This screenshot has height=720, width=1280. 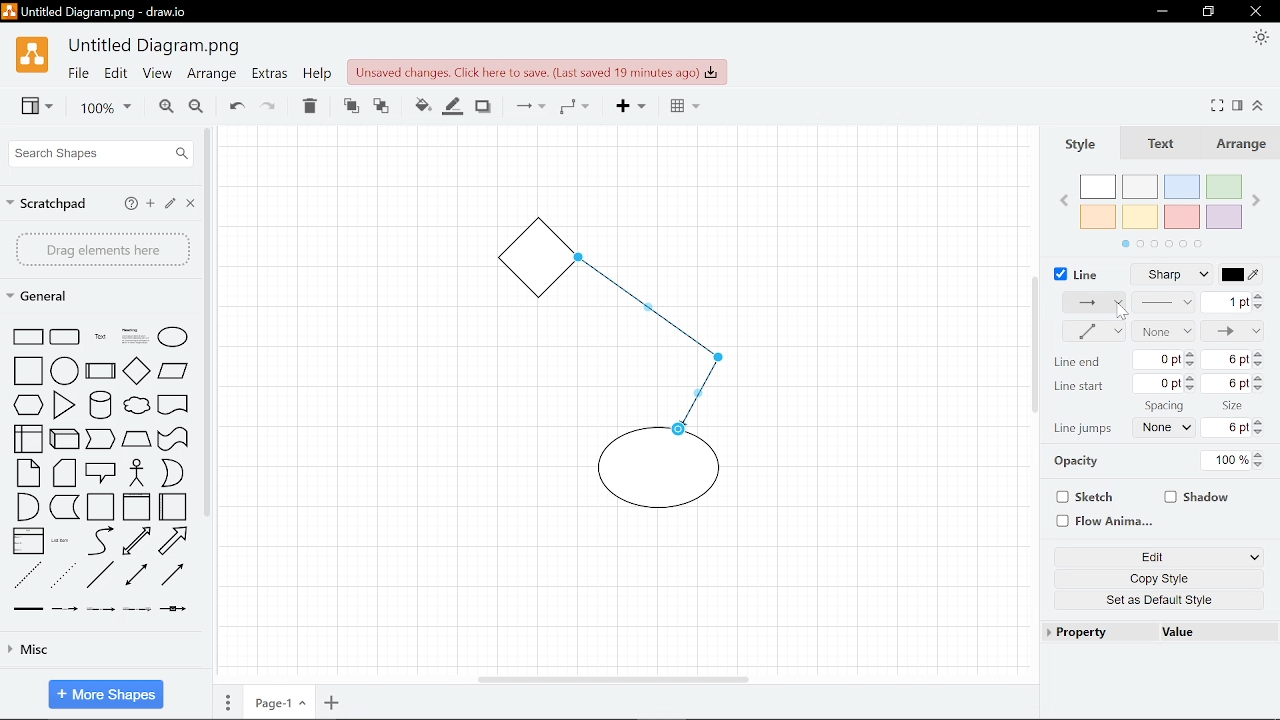 I want to click on help, so click(x=316, y=76).